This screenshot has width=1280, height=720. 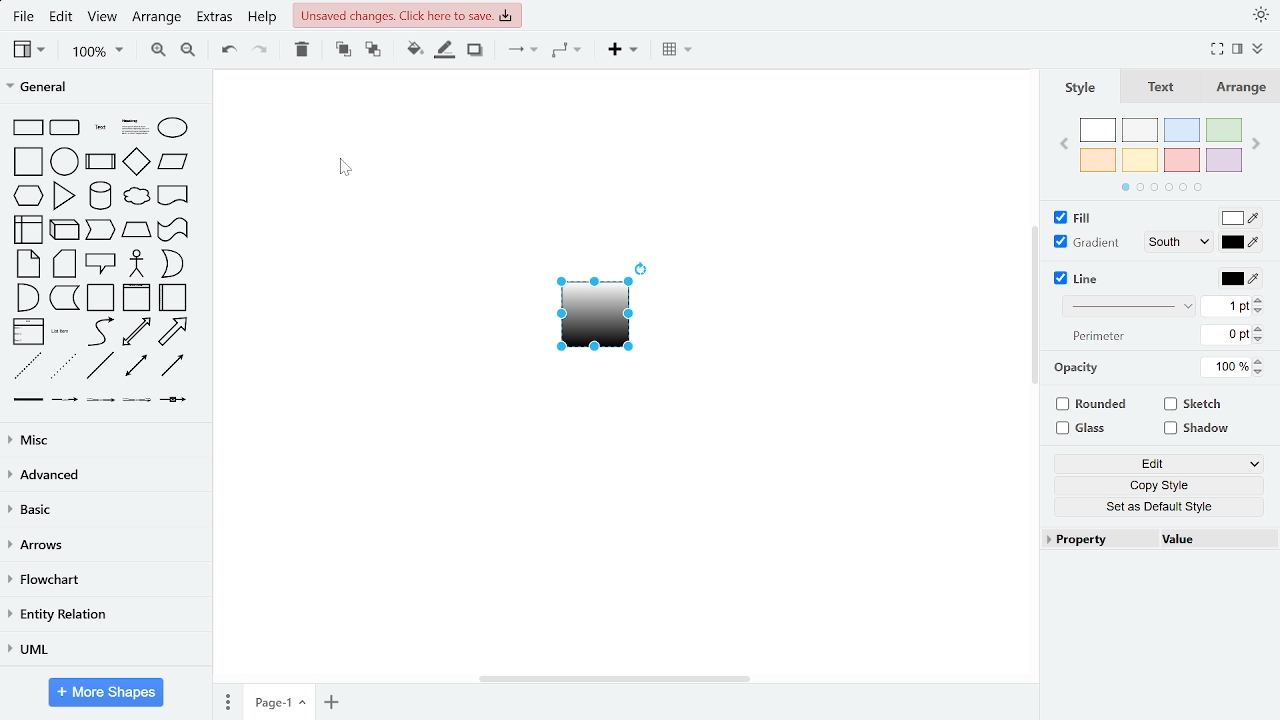 What do you see at coordinates (1197, 430) in the screenshot?
I see `shadow` at bounding box center [1197, 430].